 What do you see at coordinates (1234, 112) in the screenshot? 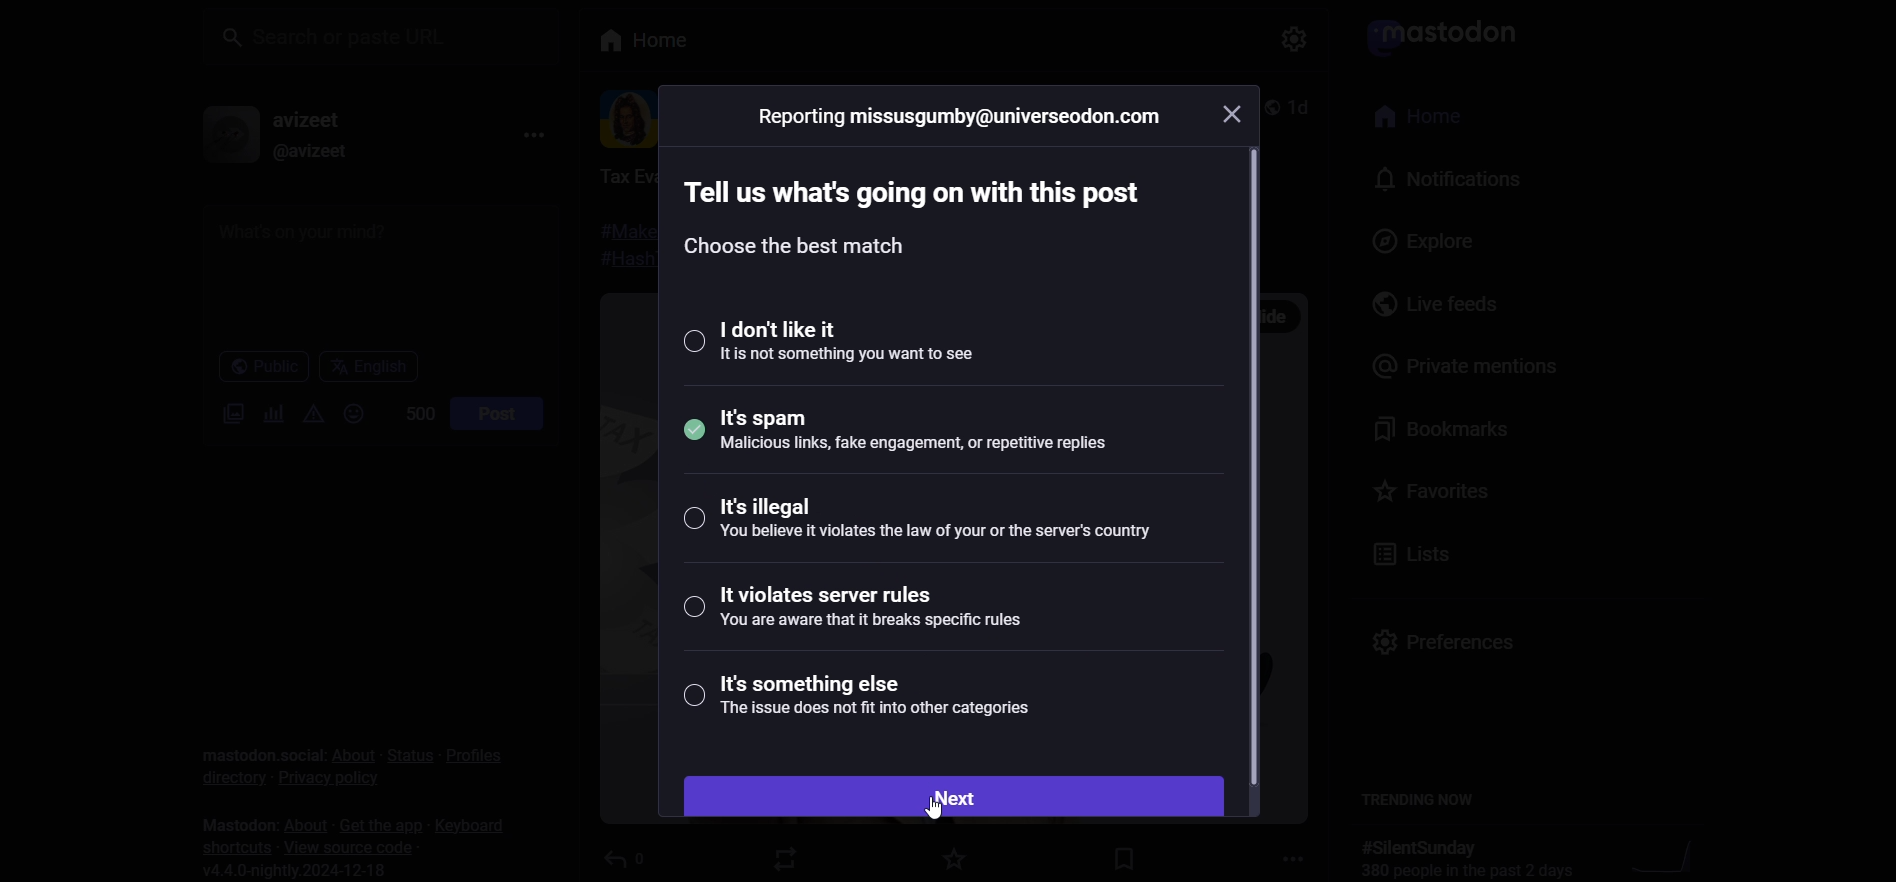
I see `close` at bounding box center [1234, 112].